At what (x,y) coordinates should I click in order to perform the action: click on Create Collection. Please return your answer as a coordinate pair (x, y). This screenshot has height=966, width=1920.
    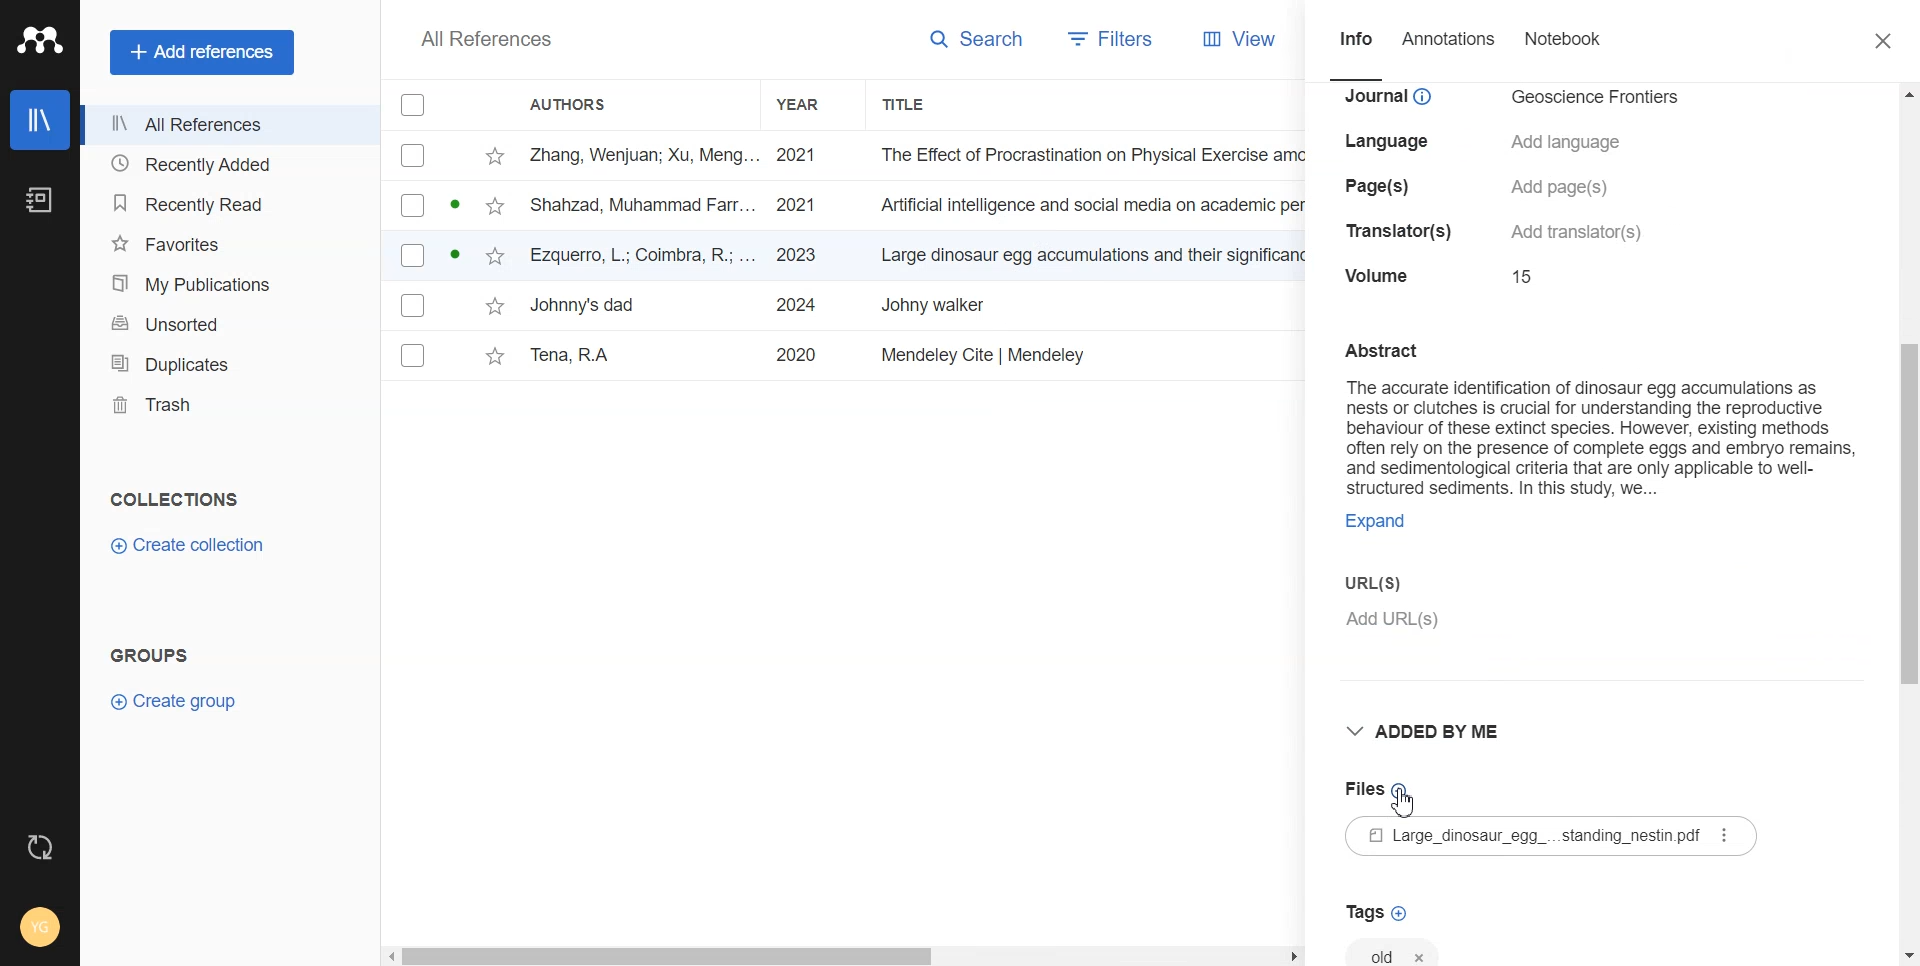
    Looking at the image, I should click on (189, 546).